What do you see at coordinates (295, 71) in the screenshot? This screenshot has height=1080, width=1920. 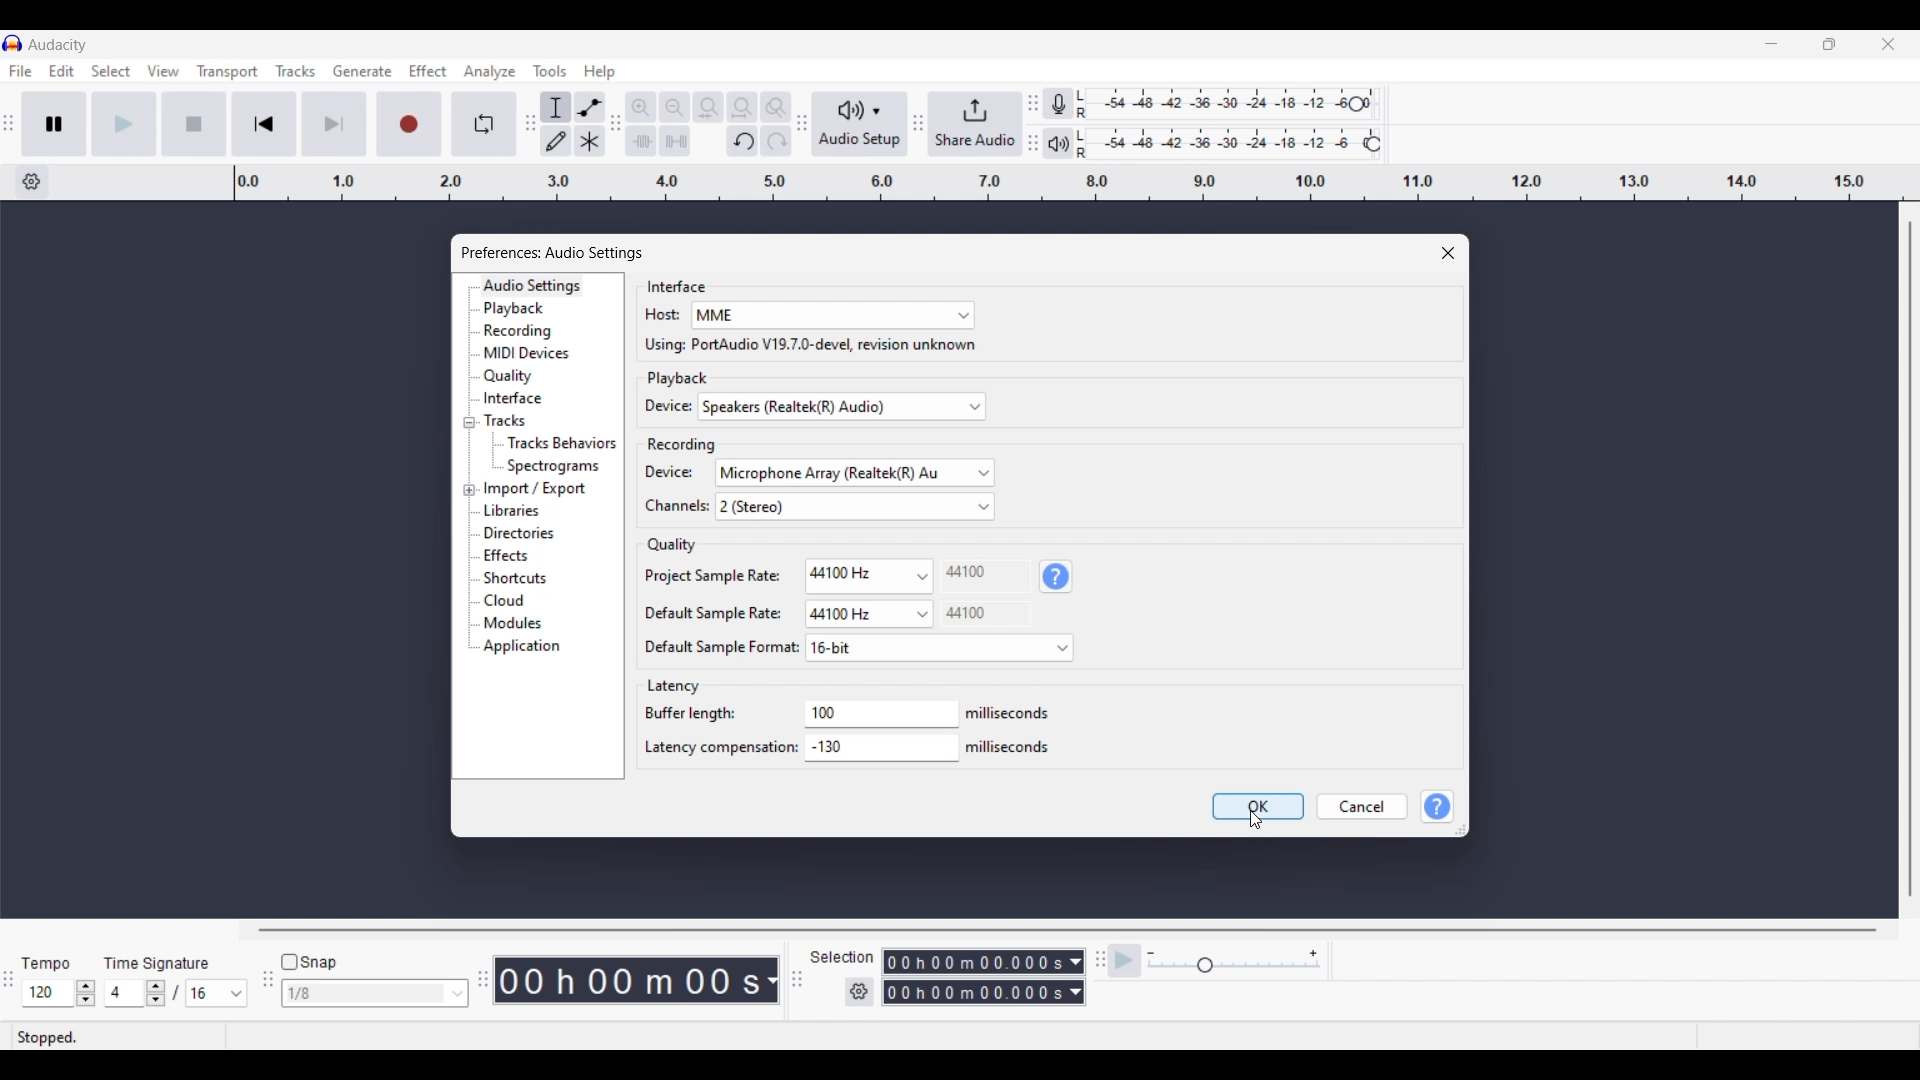 I see `Tracks menu` at bounding box center [295, 71].